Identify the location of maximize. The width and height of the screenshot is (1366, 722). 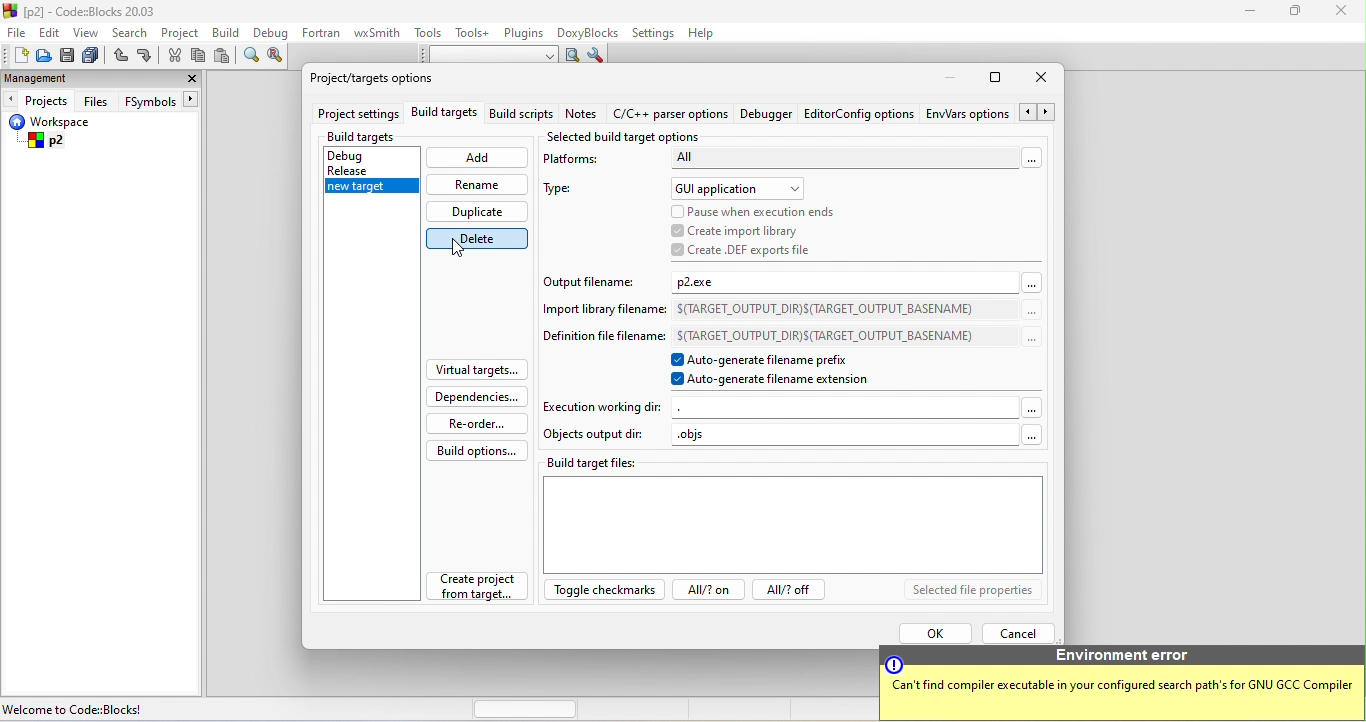
(1296, 15).